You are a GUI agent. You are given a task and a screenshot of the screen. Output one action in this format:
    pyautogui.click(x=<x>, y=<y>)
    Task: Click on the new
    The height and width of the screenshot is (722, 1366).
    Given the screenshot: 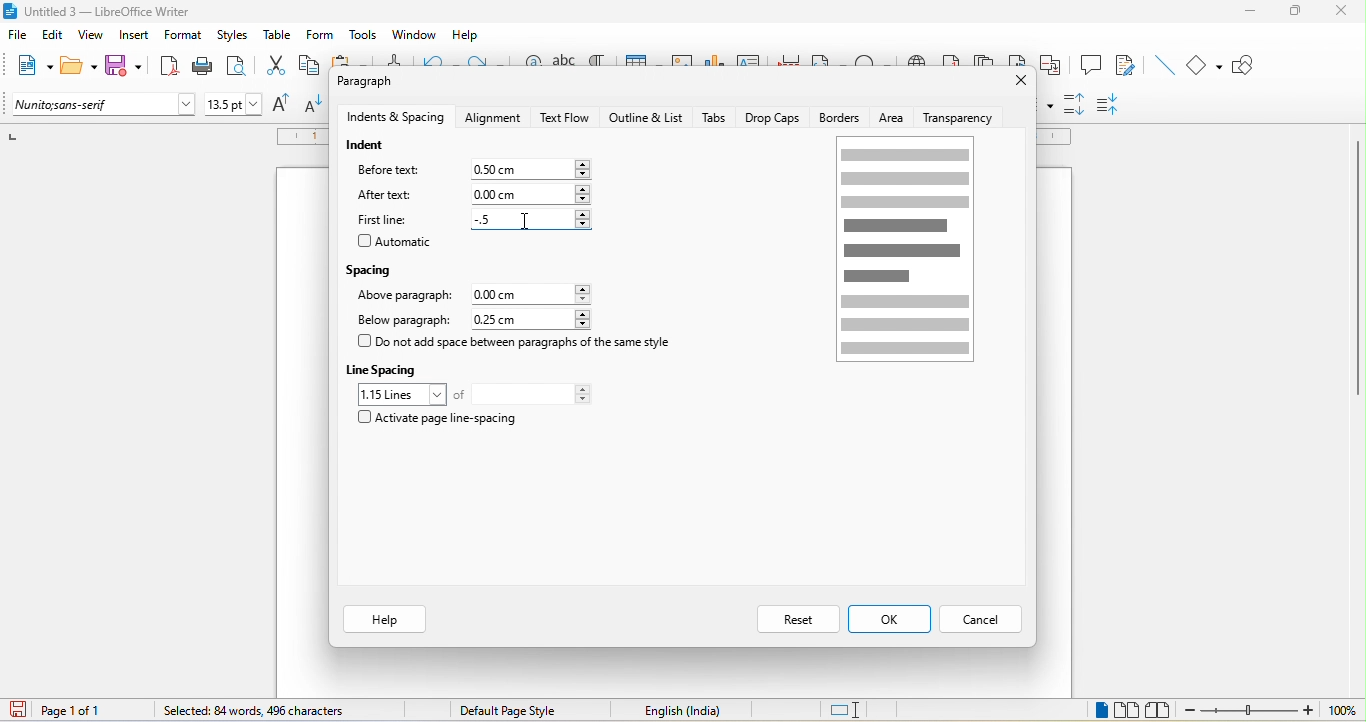 What is the action you would take?
    pyautogui.click(x=31, y=68)
    